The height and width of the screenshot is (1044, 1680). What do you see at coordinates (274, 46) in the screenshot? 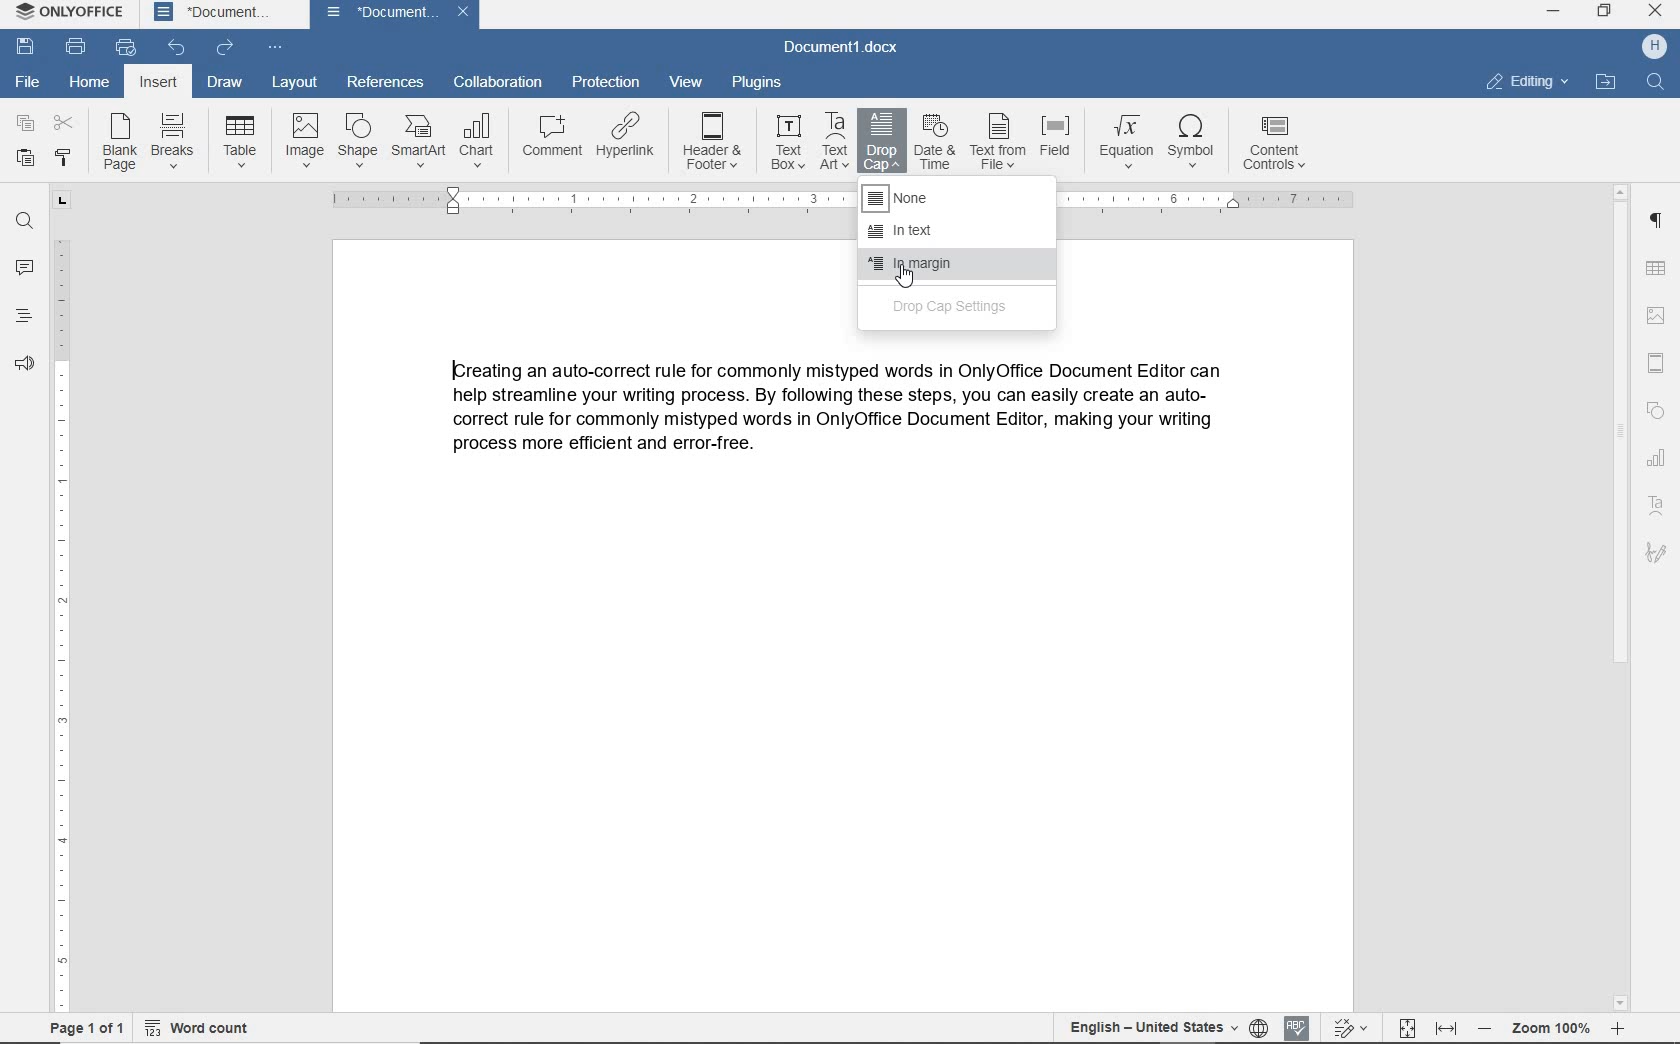
I see `customize quick access toolbar` at bounding box center [274, 46].